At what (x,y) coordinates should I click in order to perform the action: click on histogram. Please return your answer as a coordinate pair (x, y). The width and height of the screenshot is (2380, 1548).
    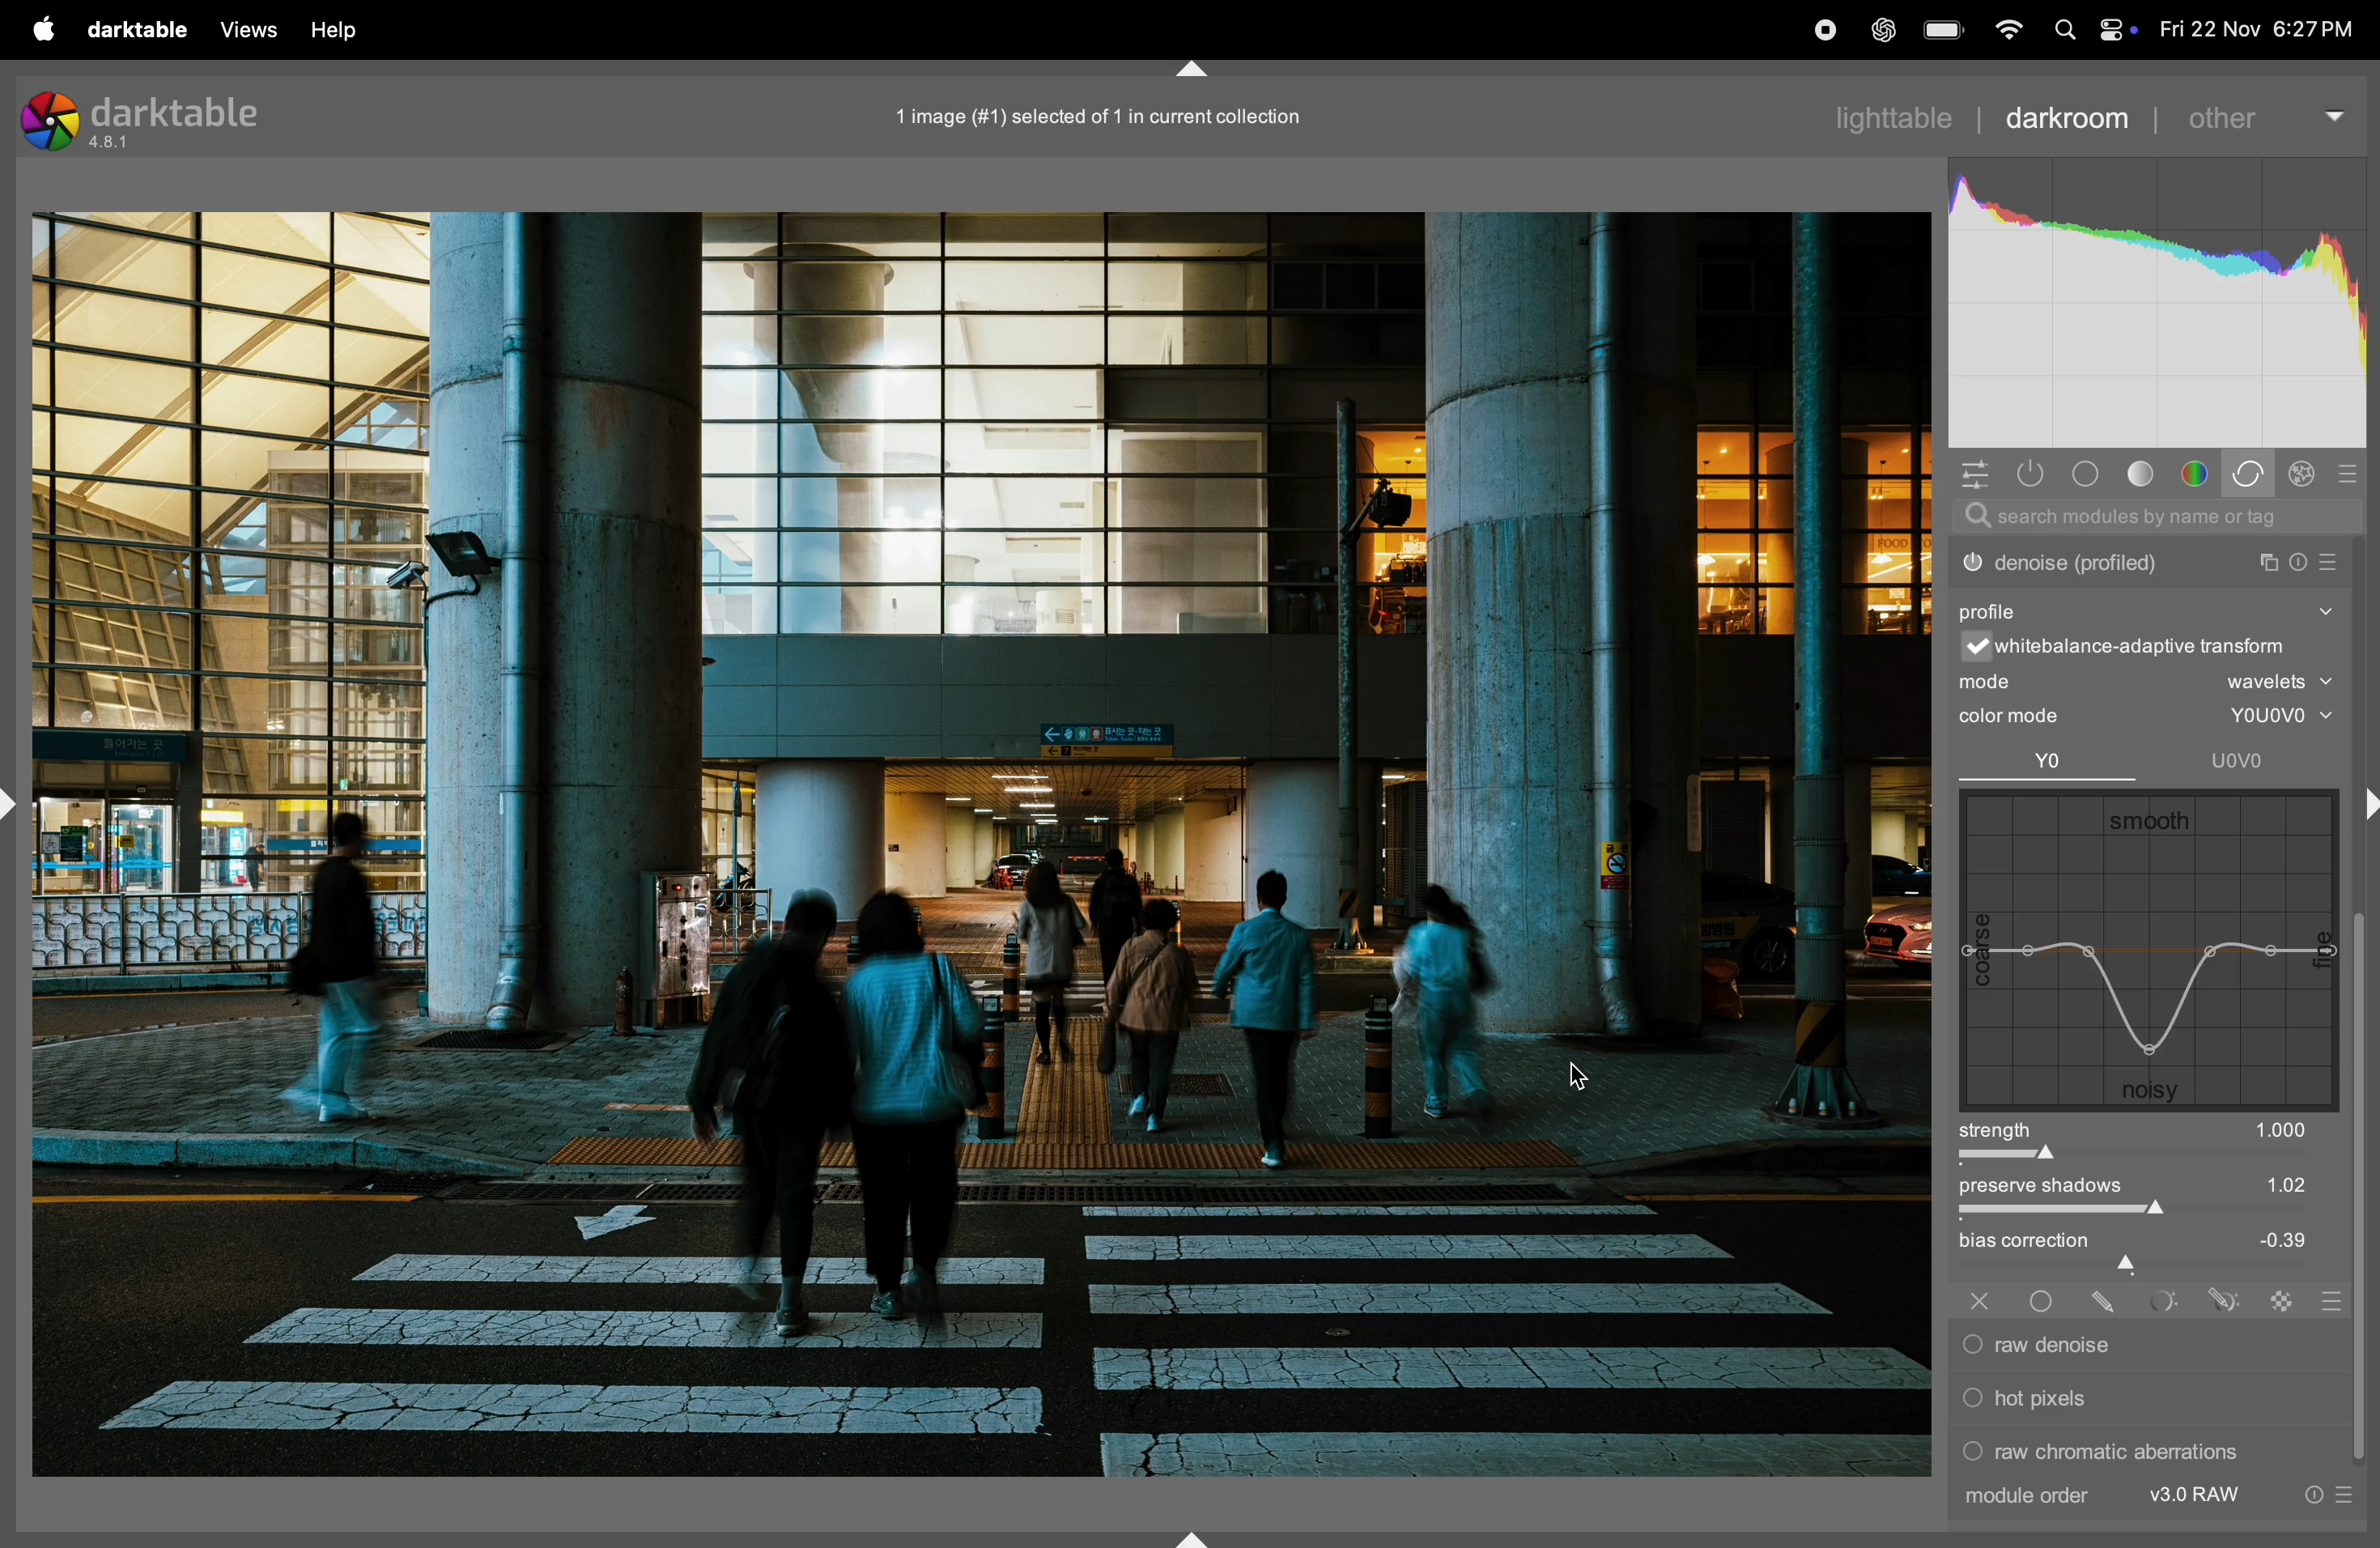
    Looking at the image, I should click on (2157, 303).